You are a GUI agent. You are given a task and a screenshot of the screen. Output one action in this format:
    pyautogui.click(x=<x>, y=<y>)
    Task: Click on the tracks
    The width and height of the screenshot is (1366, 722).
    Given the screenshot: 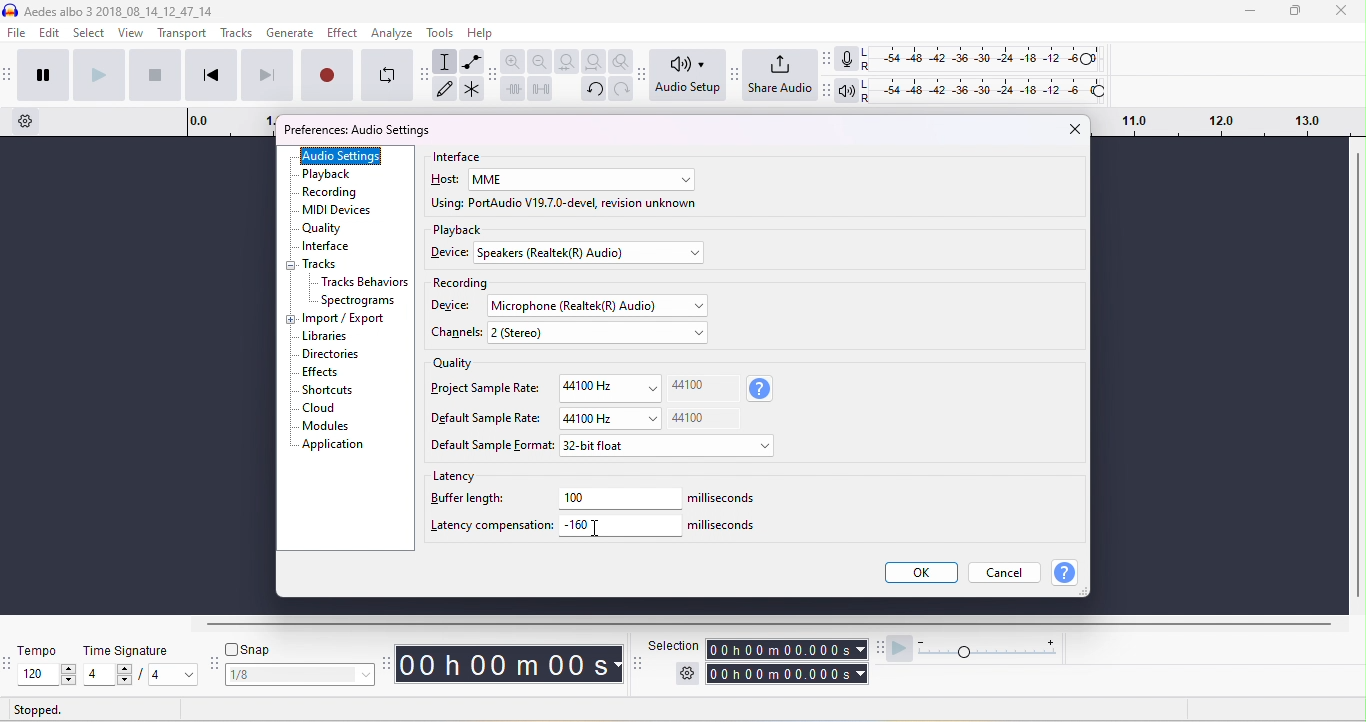 What is the action you would take?
    pyautogui.click(x=320, y=265)
    